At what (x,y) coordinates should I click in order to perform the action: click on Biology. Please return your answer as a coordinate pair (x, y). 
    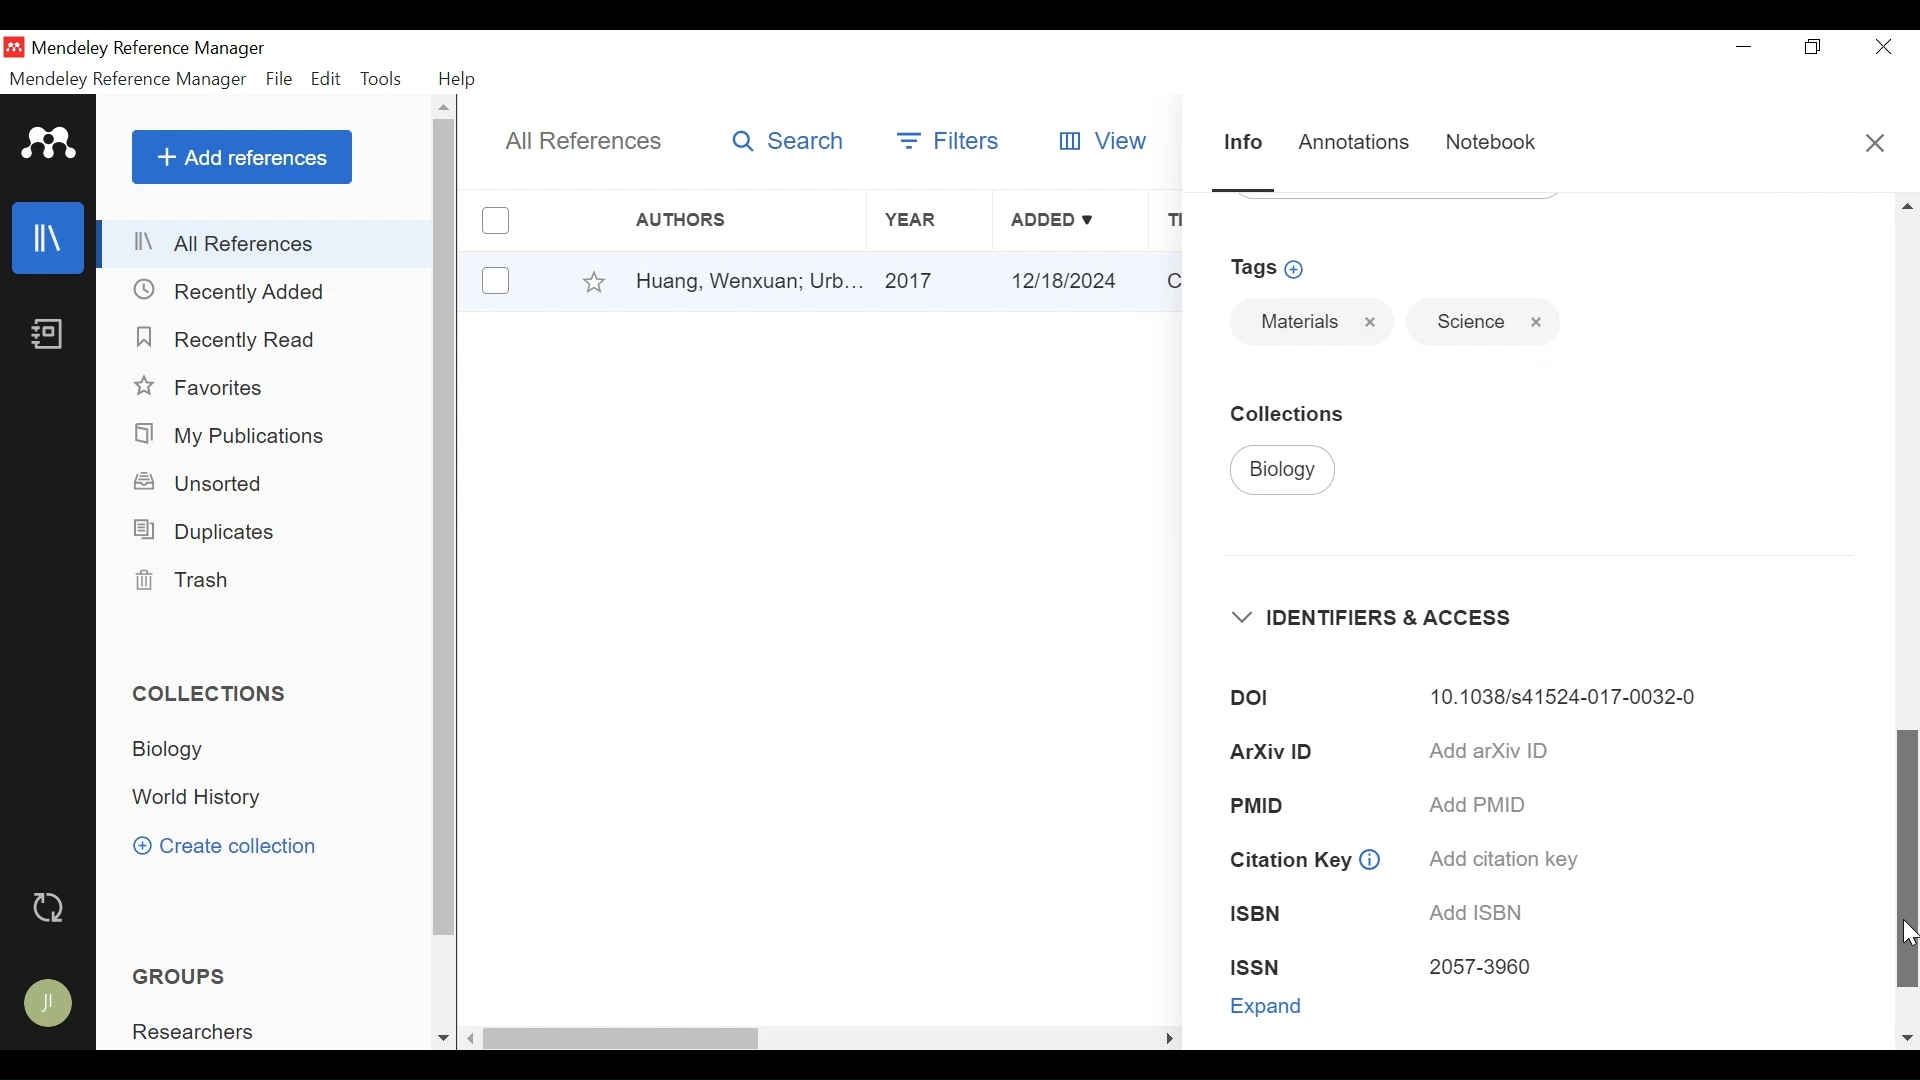
    Looking at the image, I should click on (1283, 471).